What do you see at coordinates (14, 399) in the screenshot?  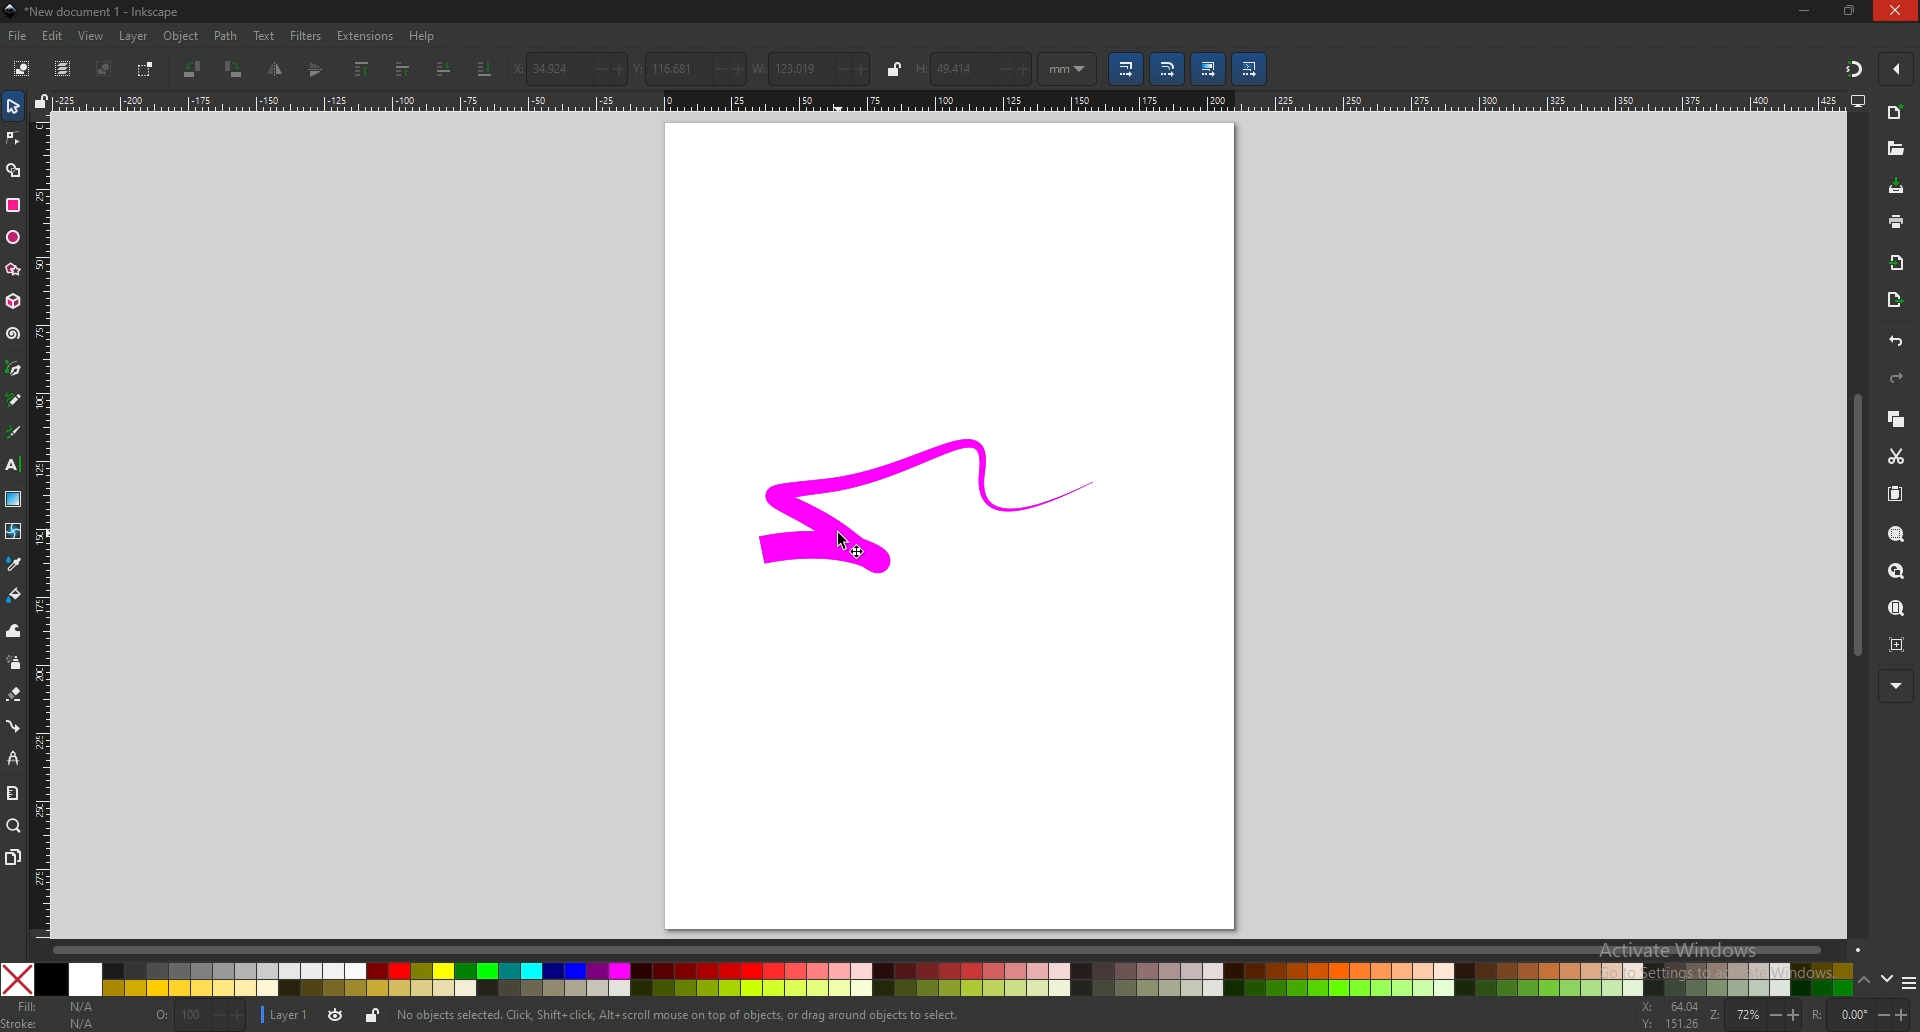 I see `pencil` at bounding box center [14, 399].